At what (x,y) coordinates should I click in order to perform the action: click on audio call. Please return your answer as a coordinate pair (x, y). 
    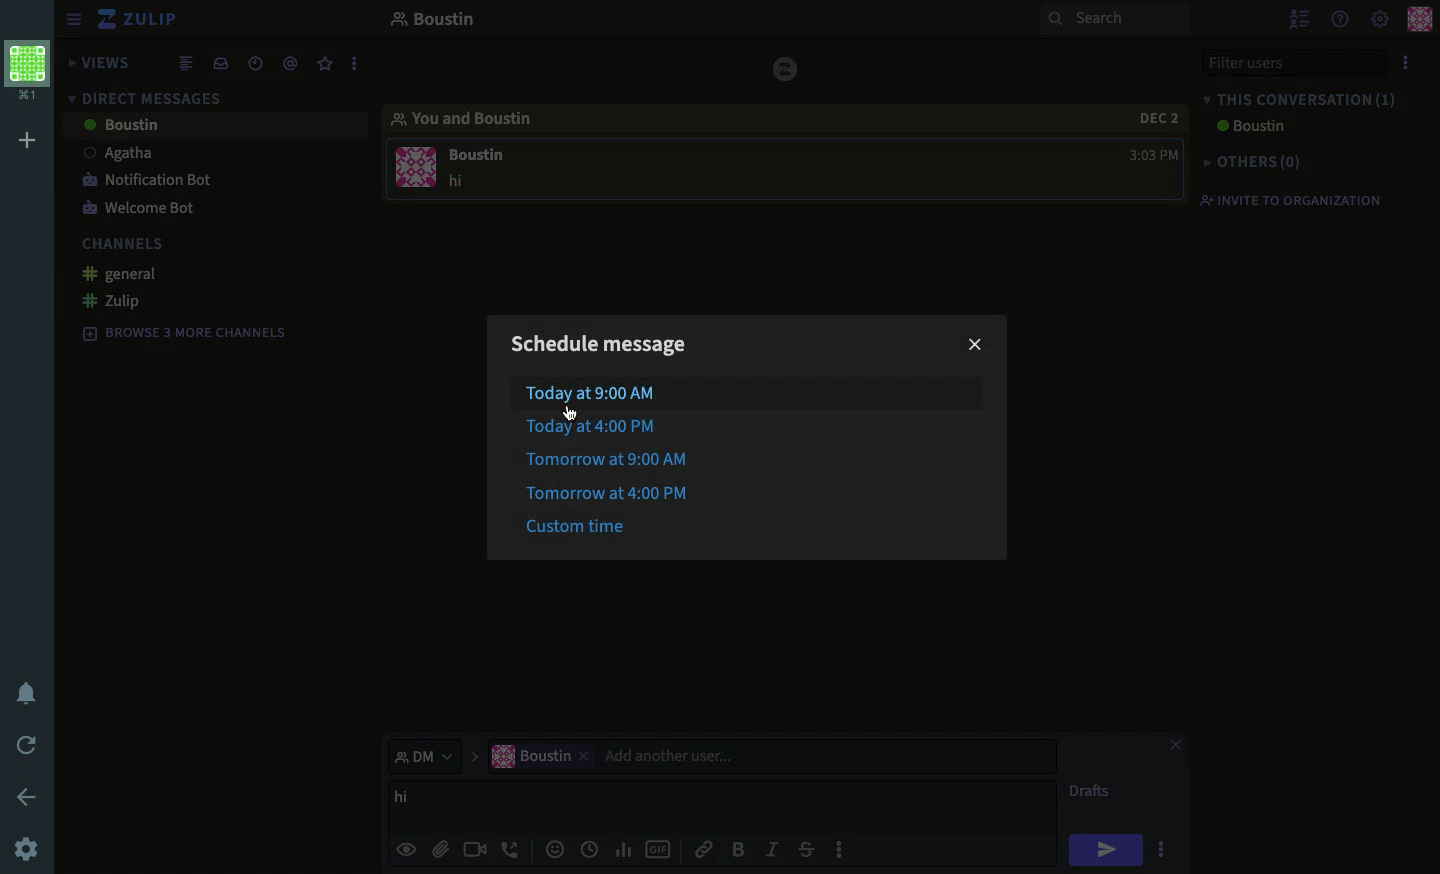
    Looking at the image, I should click on (510, 847).